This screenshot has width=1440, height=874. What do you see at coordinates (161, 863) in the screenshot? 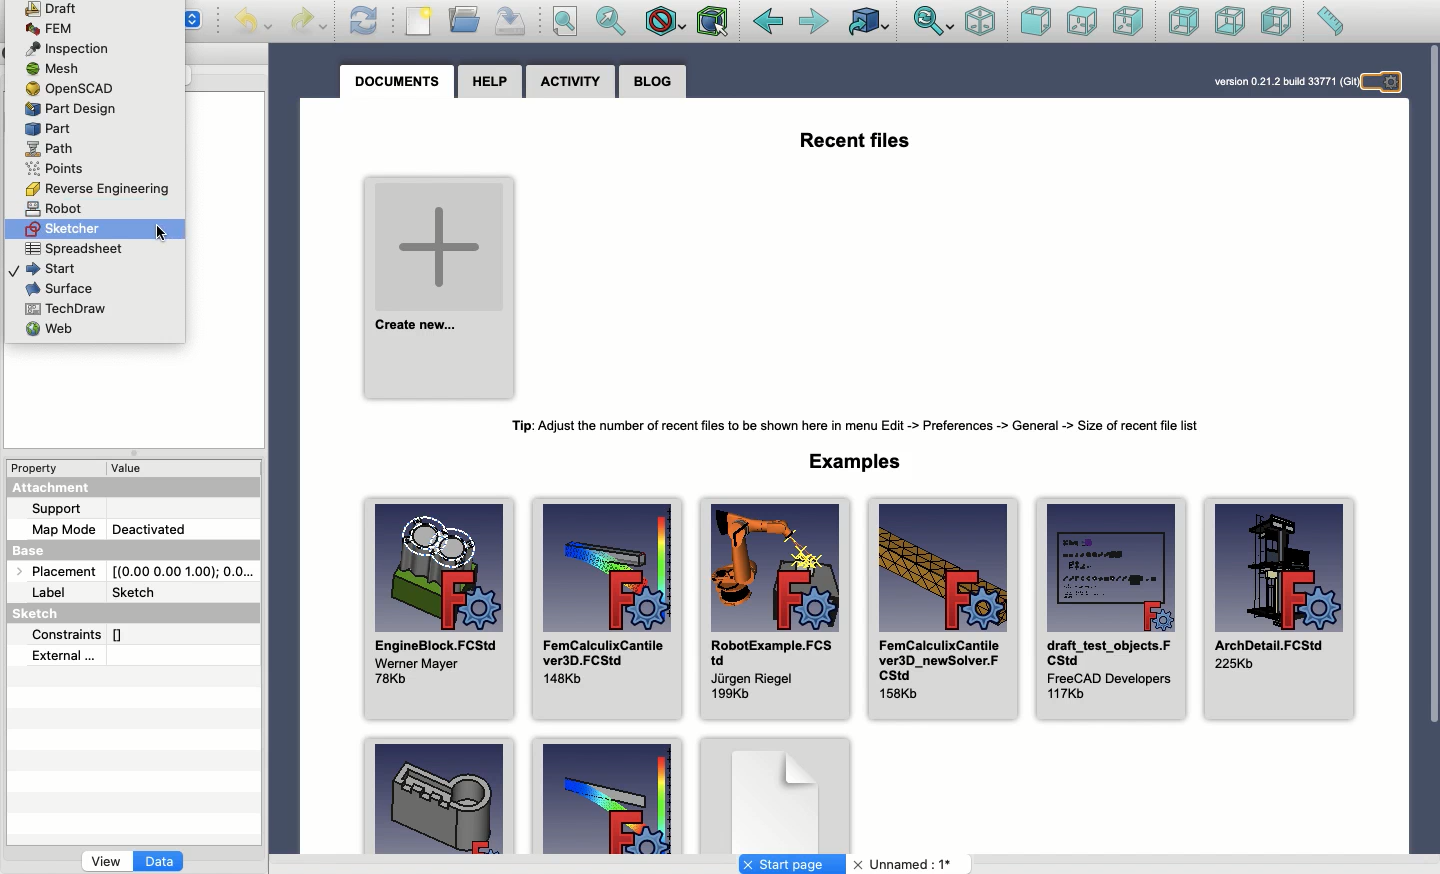
I see `Data` at bounding box center [161, 863].